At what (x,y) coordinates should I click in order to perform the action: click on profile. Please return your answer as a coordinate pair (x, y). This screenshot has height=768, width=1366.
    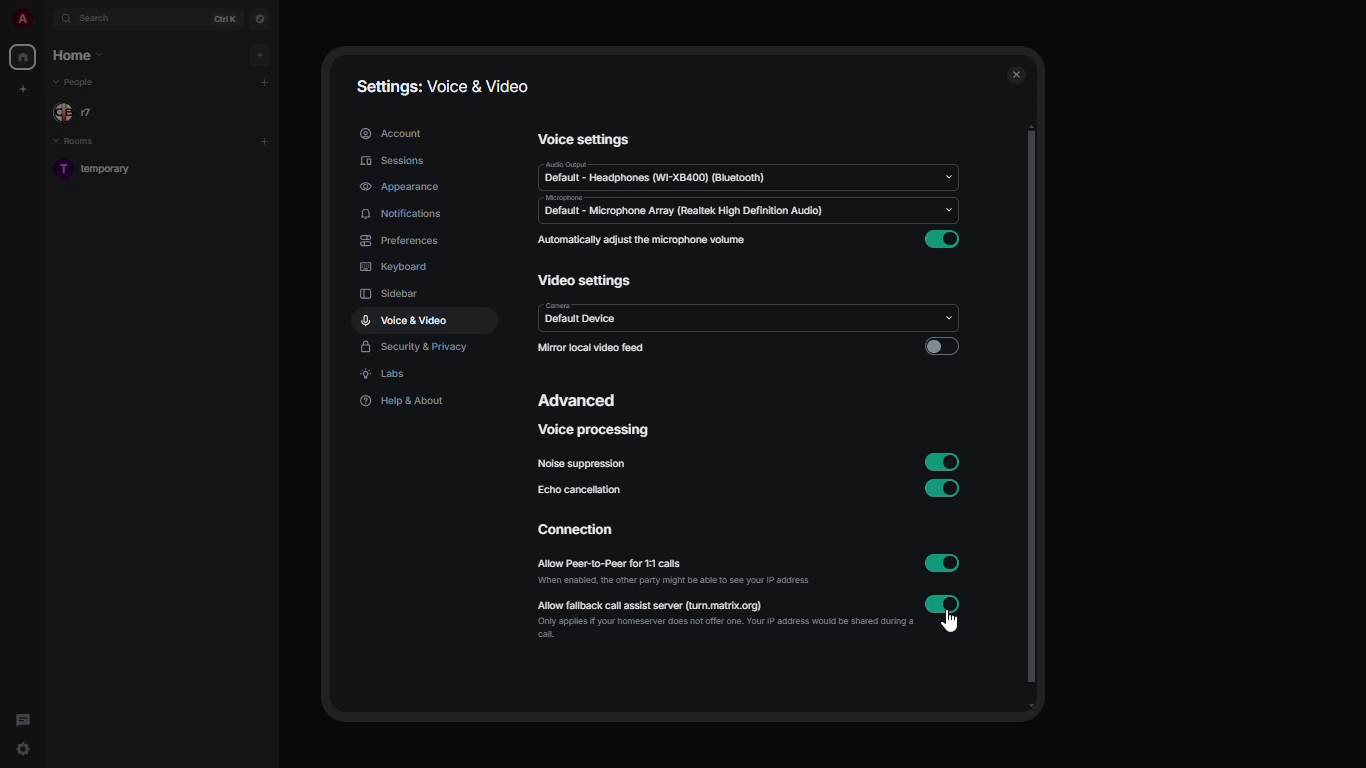
    Looking at the image, I should click on (19, 19).